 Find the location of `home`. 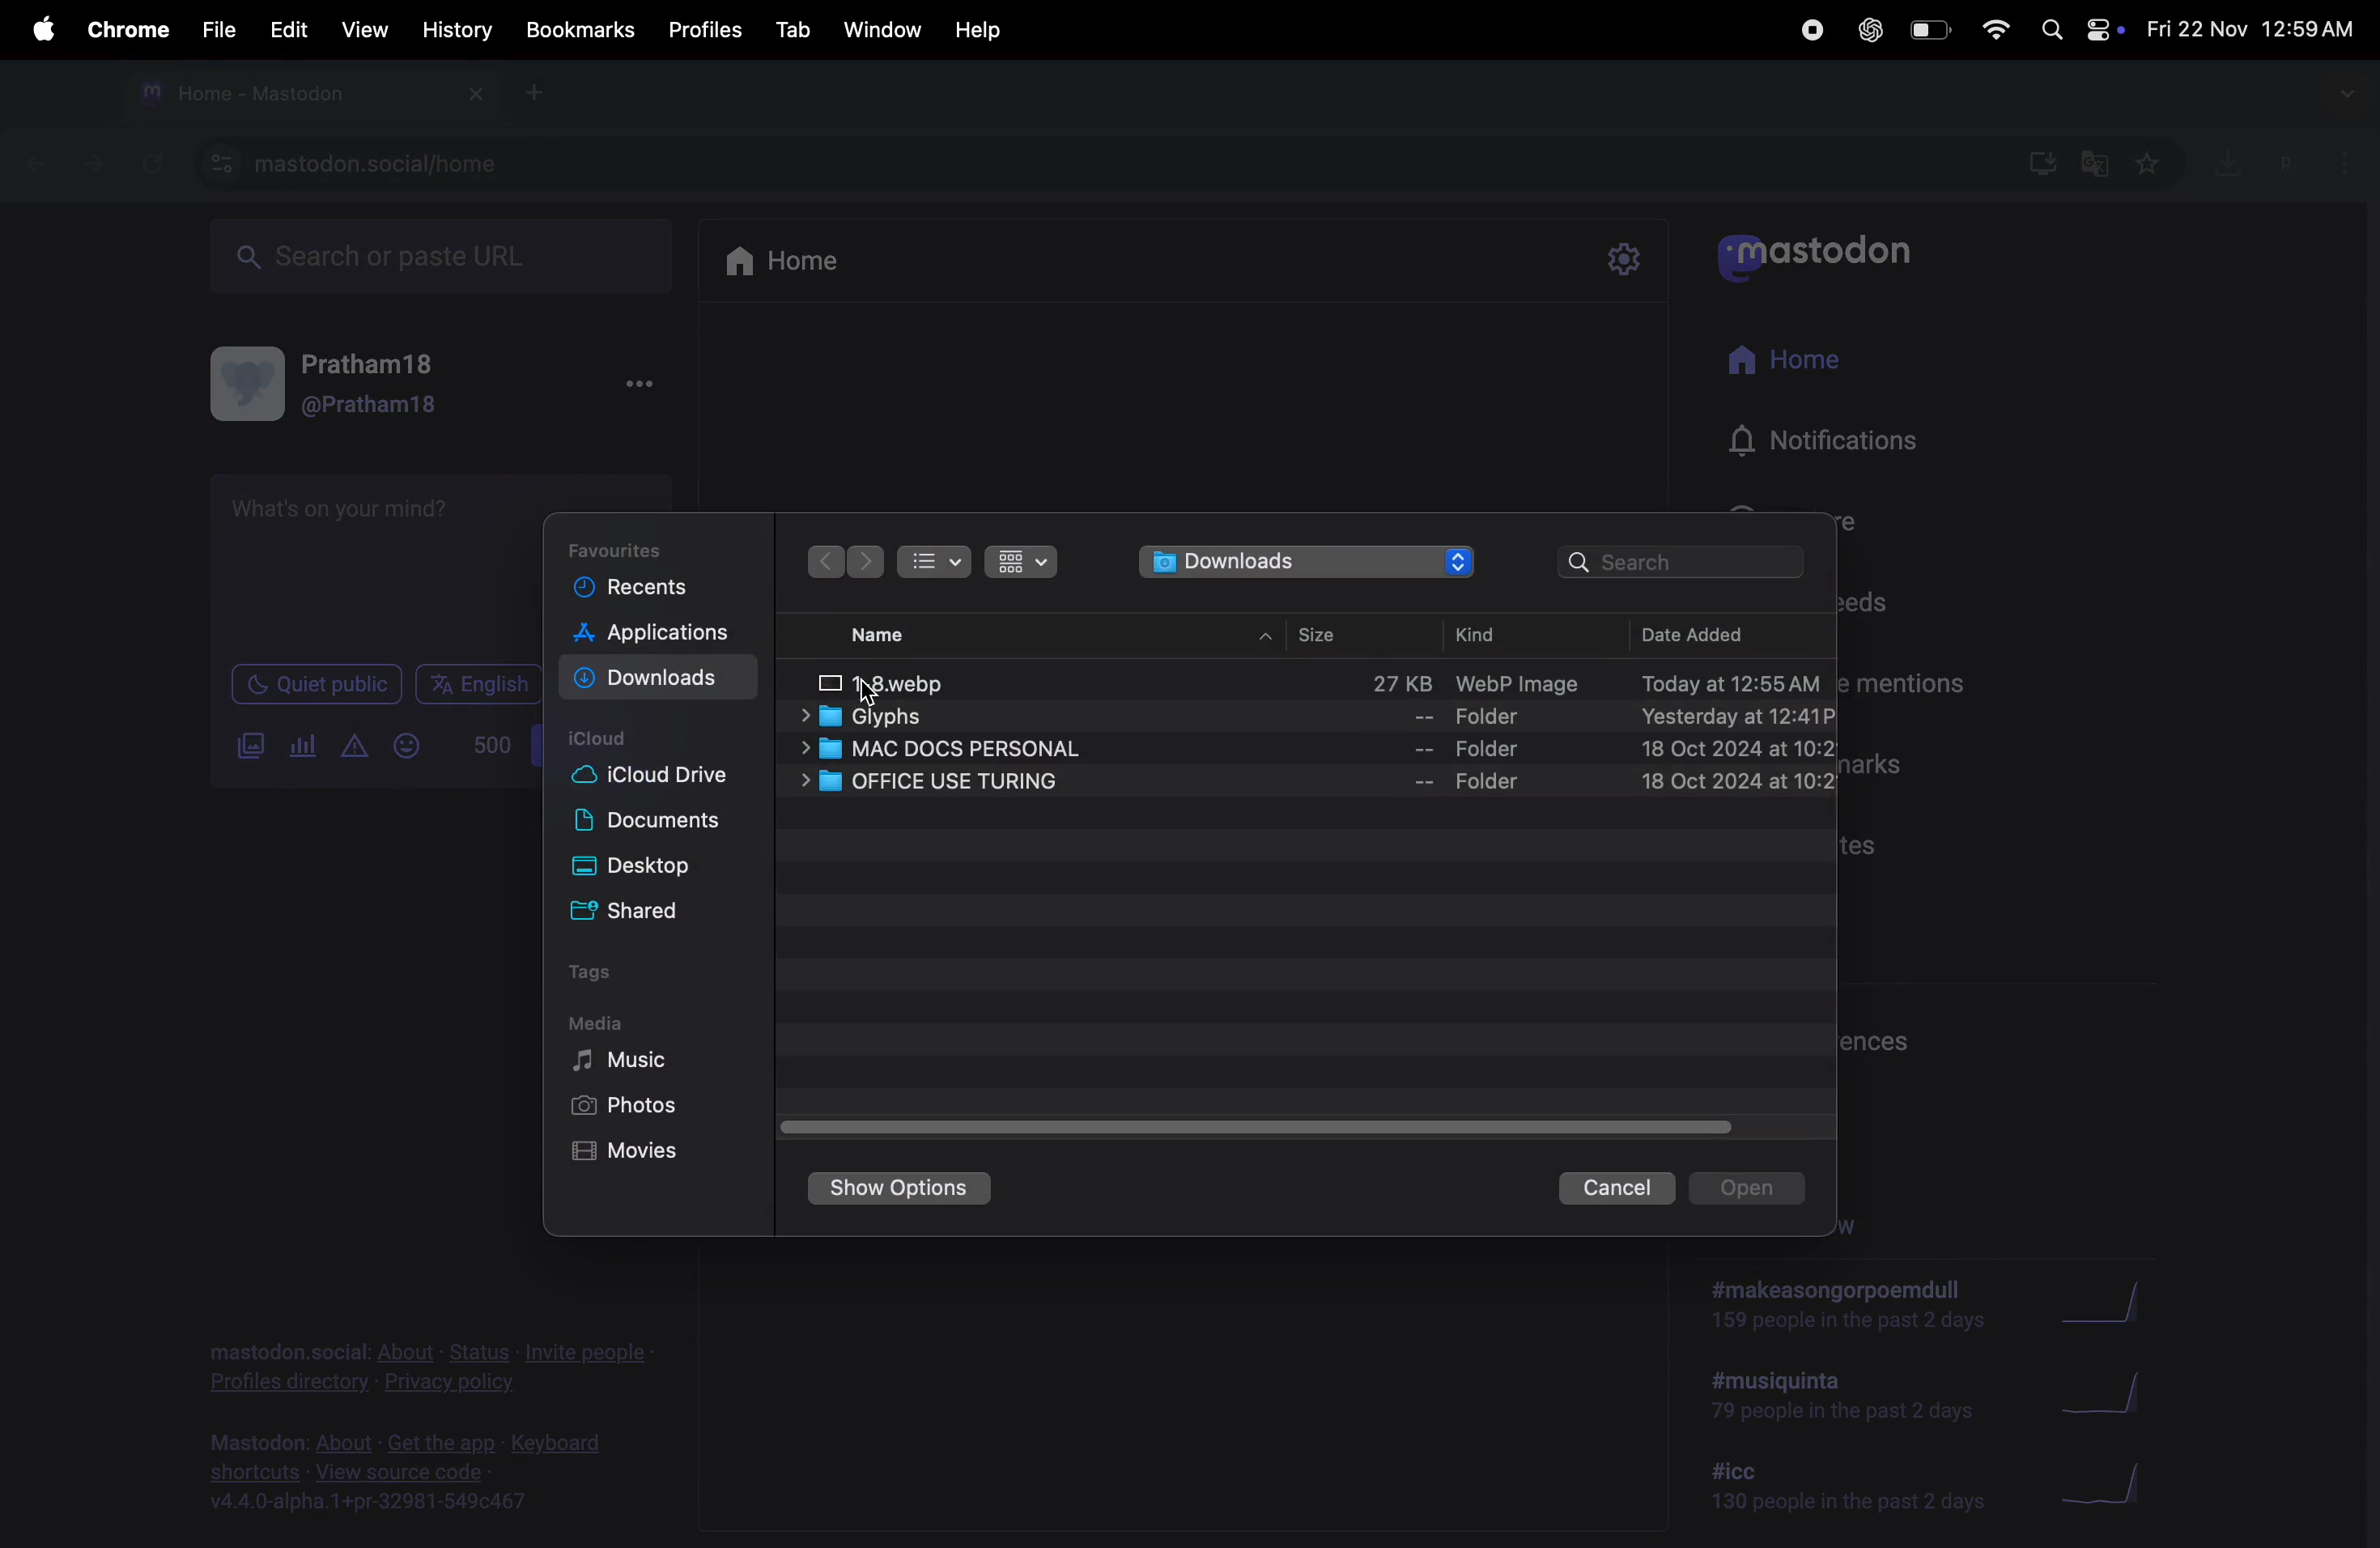

home is located at coordinates (796, 262).